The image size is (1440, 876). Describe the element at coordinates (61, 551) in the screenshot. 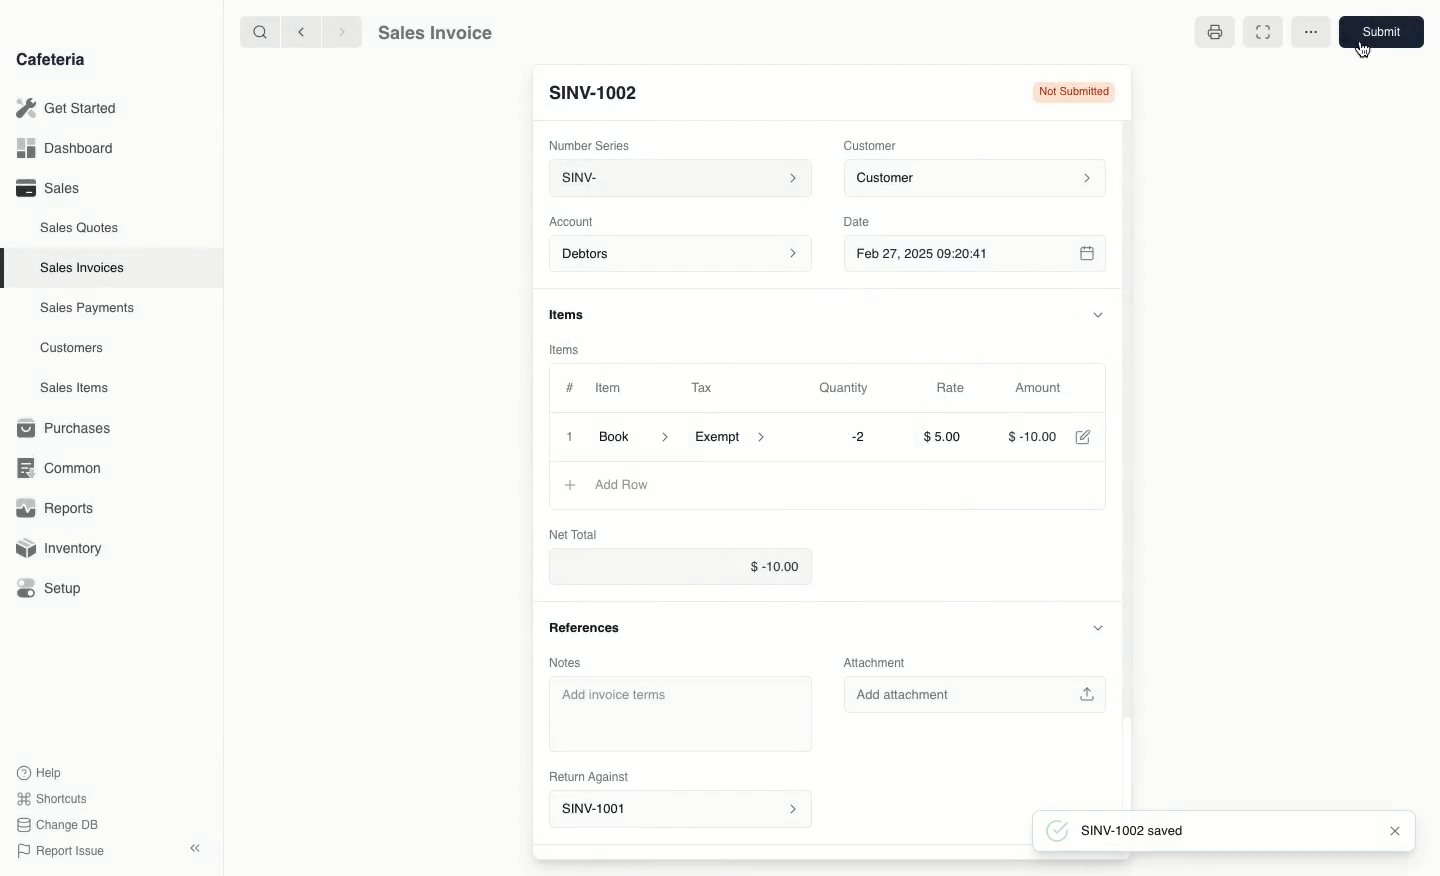

I see `Inventory` at that location.